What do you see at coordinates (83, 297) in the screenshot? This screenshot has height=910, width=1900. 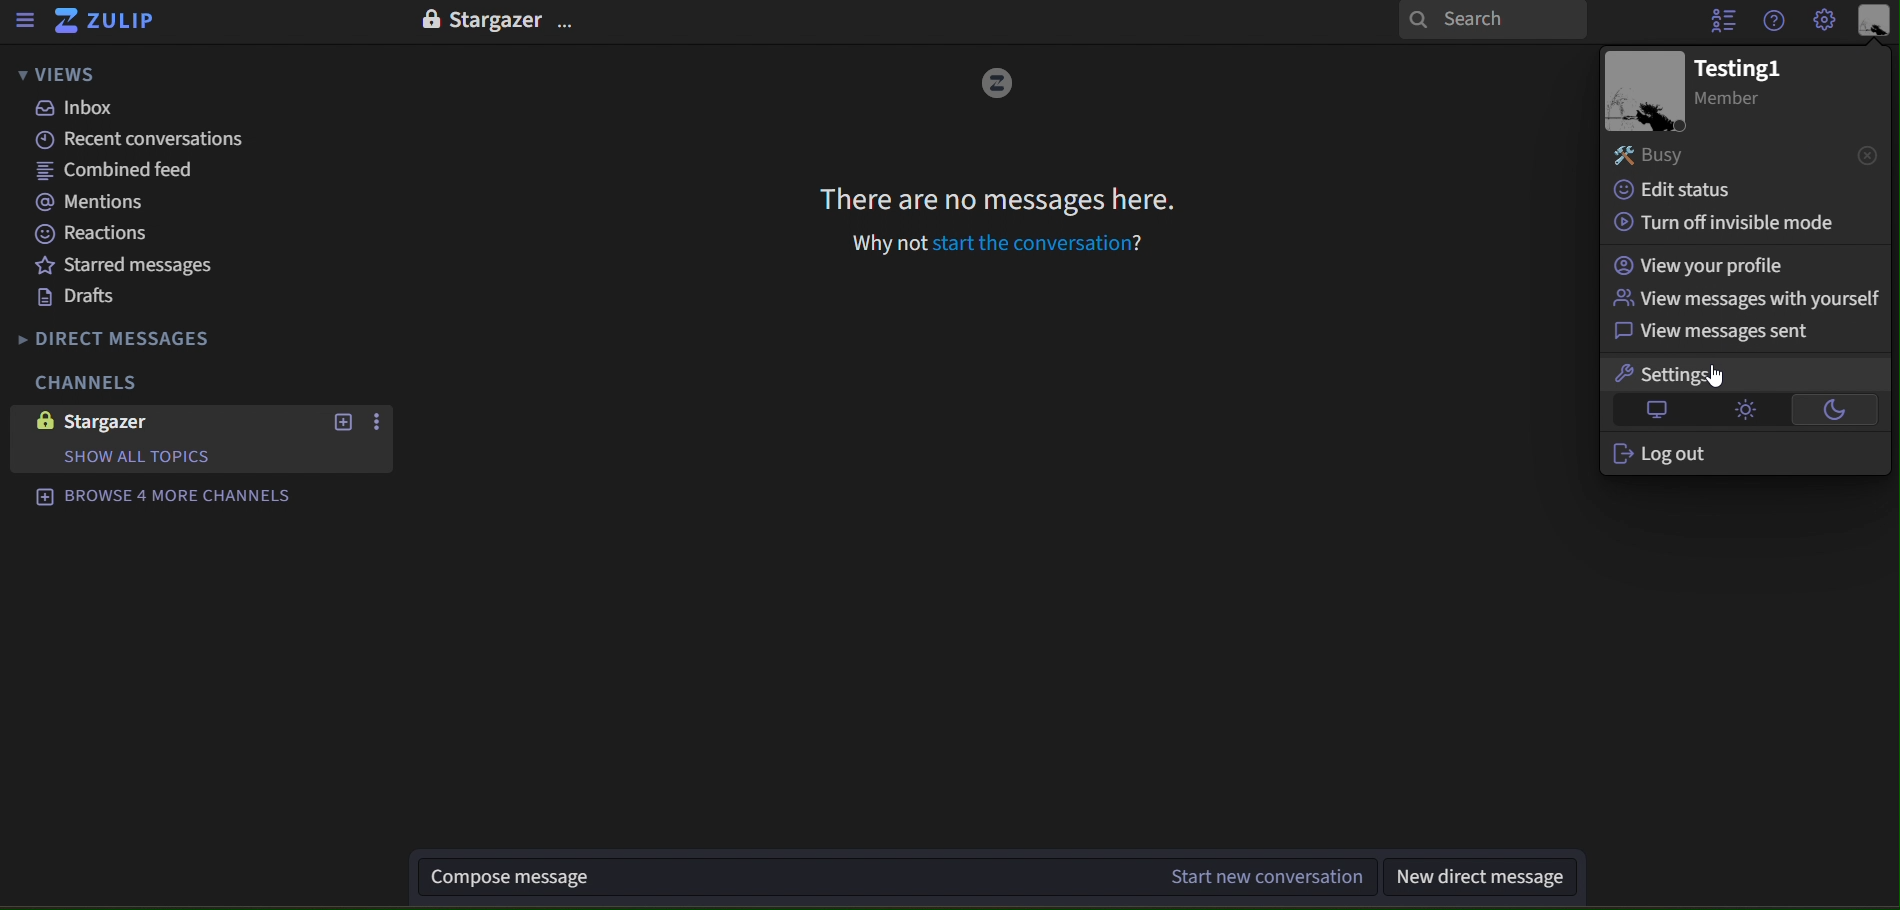 I see `drafts` at bounding box center [83, 297].